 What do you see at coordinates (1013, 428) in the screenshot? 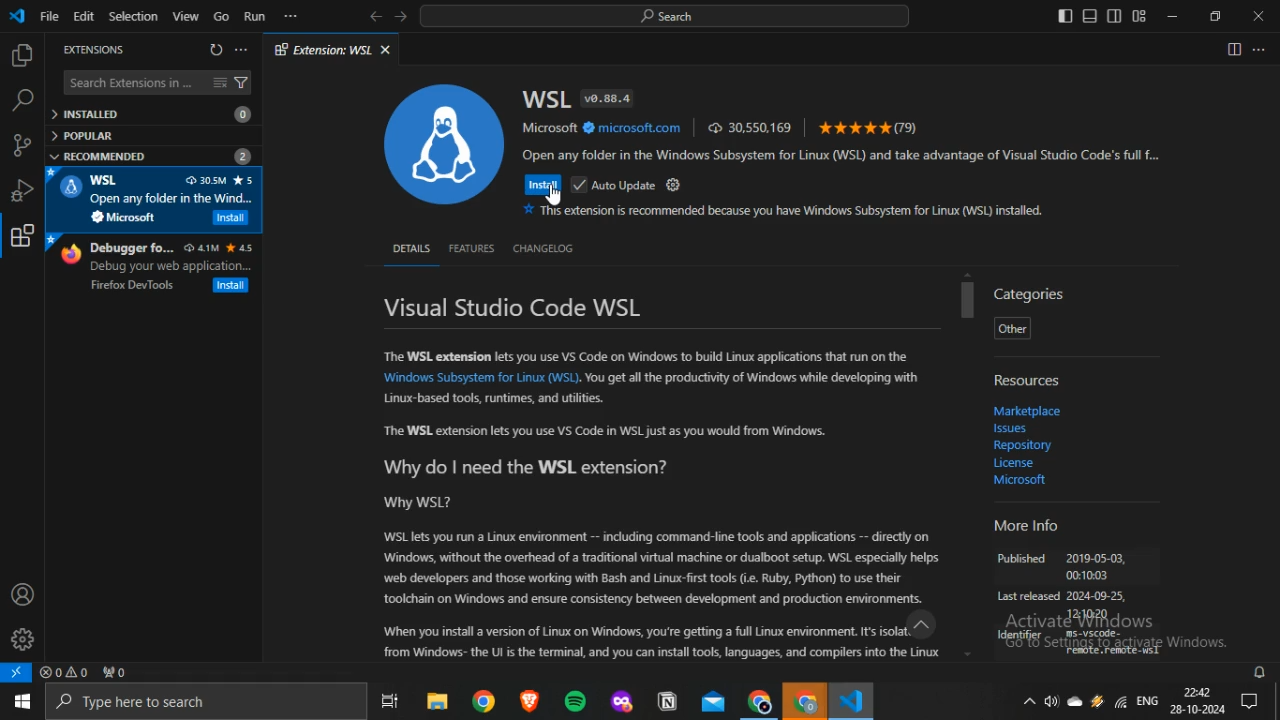
I see `Issues` at bounding box center [1013, 428].